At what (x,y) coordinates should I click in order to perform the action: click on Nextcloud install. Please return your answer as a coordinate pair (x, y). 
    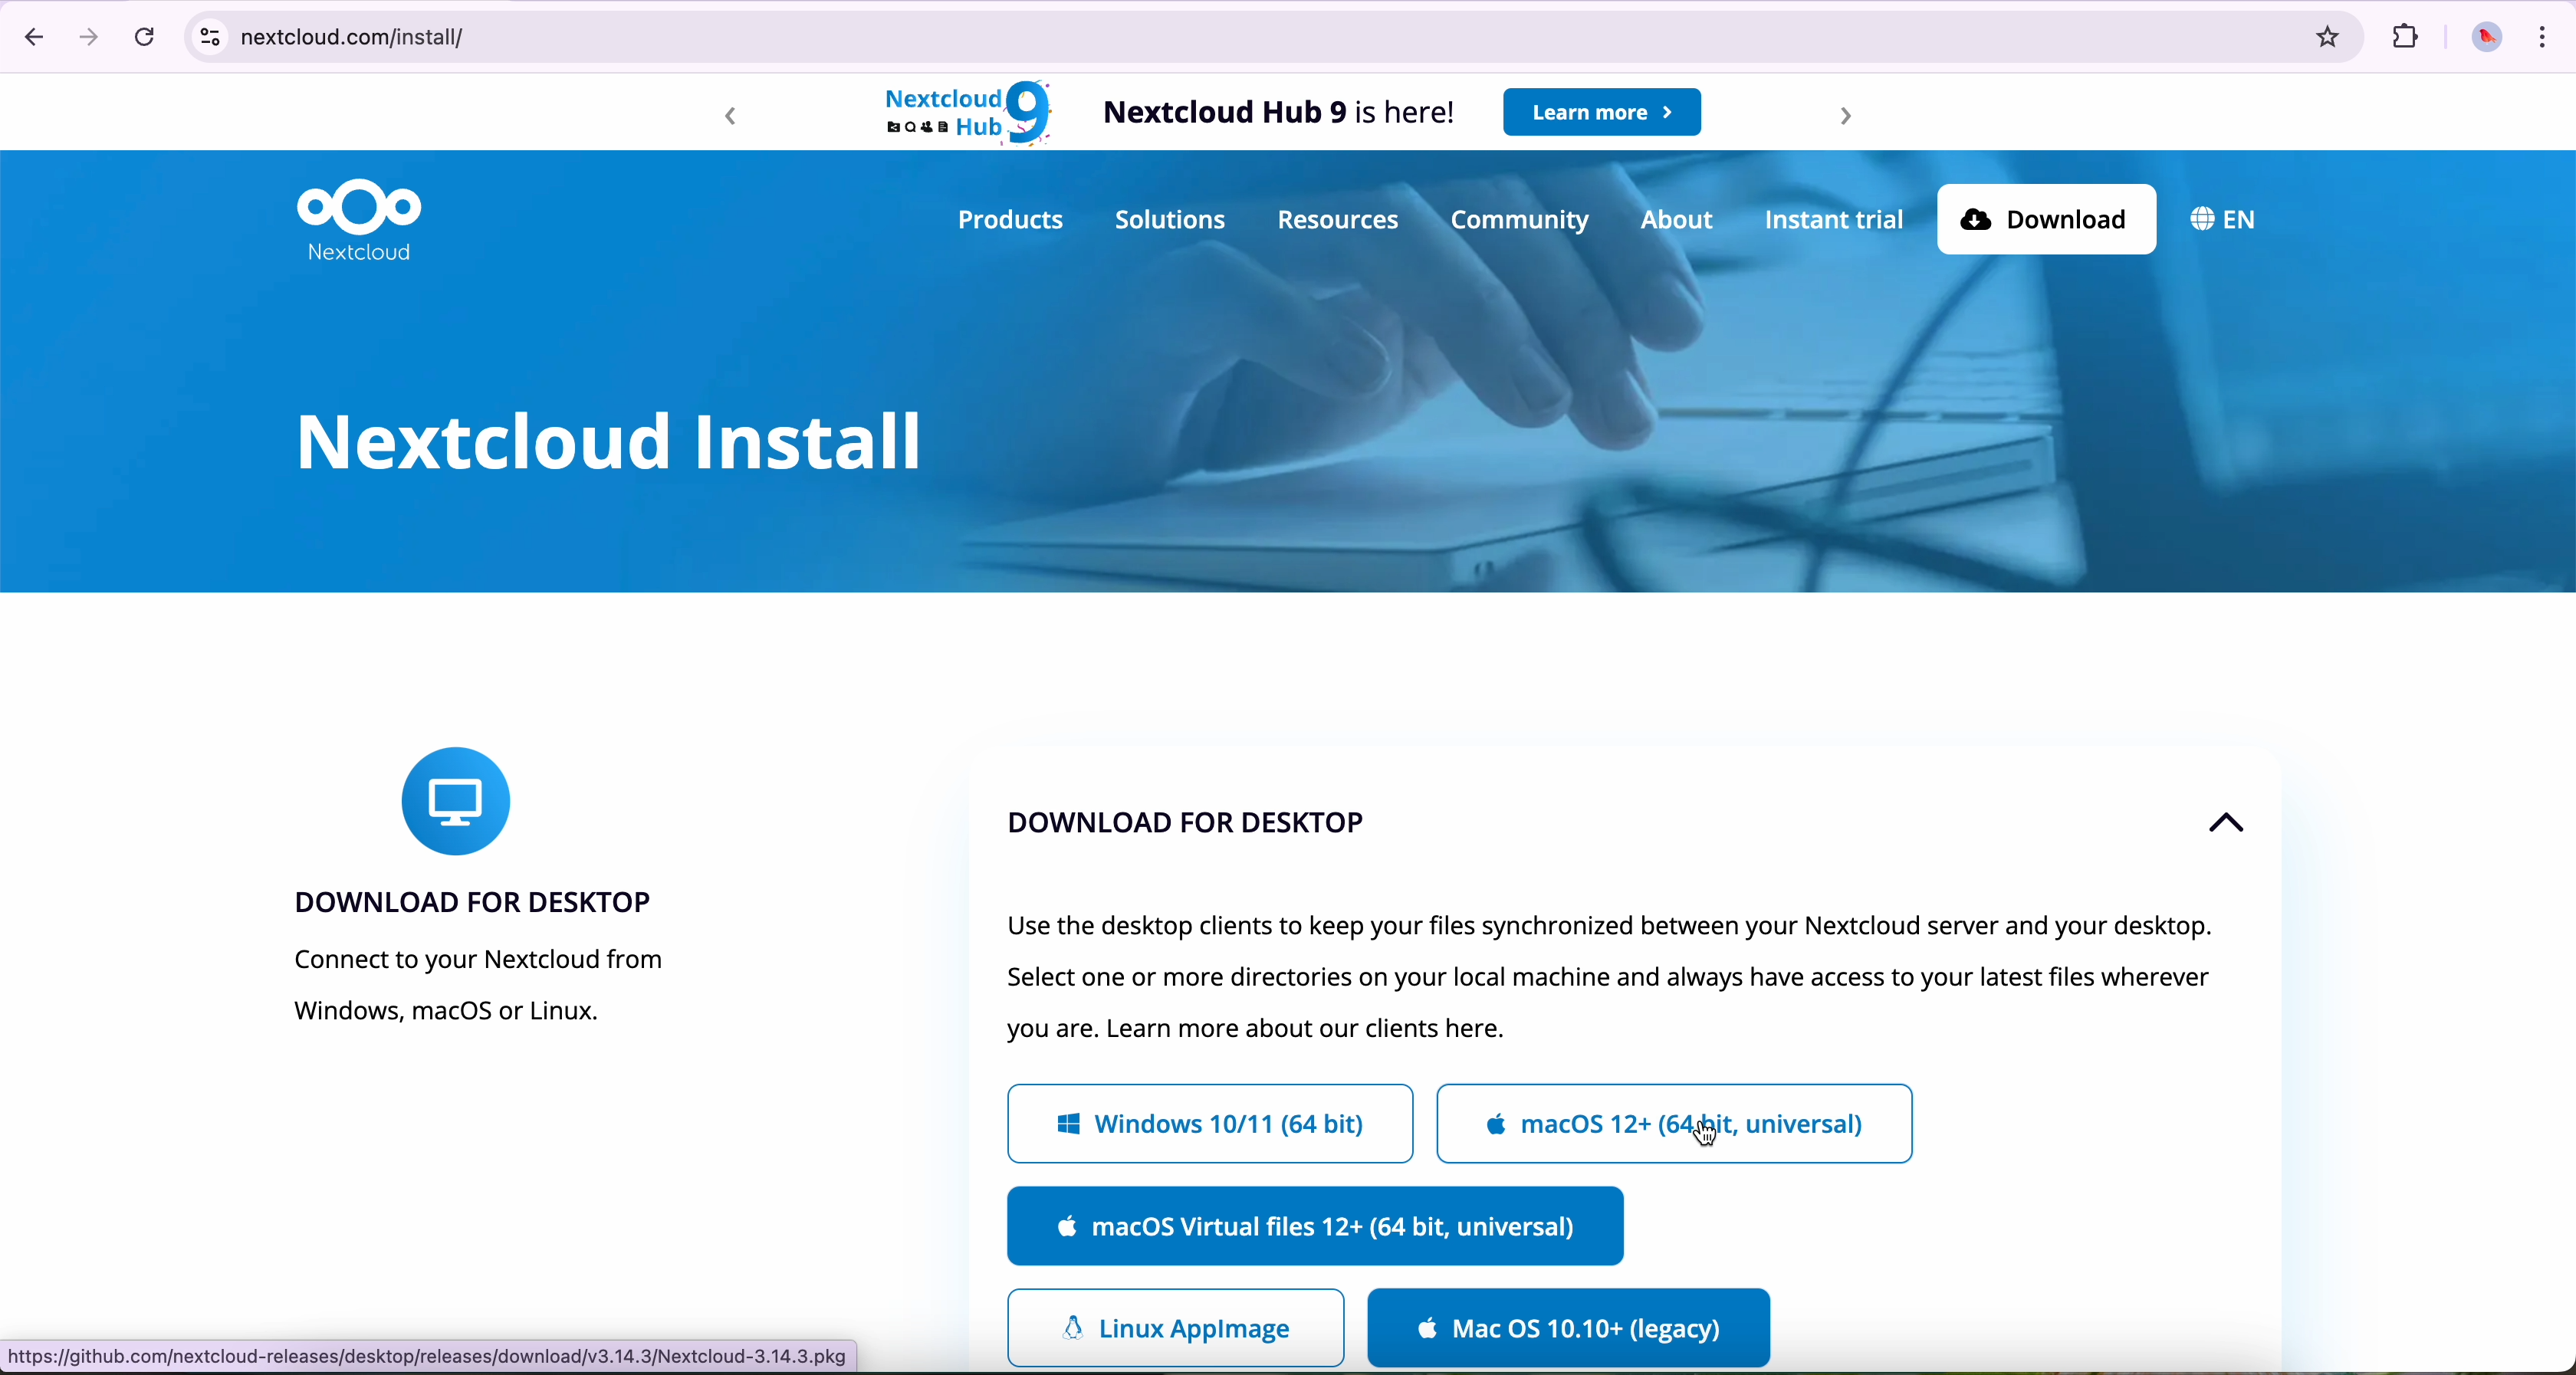
    Looking at the image, I should click on (604, 440).